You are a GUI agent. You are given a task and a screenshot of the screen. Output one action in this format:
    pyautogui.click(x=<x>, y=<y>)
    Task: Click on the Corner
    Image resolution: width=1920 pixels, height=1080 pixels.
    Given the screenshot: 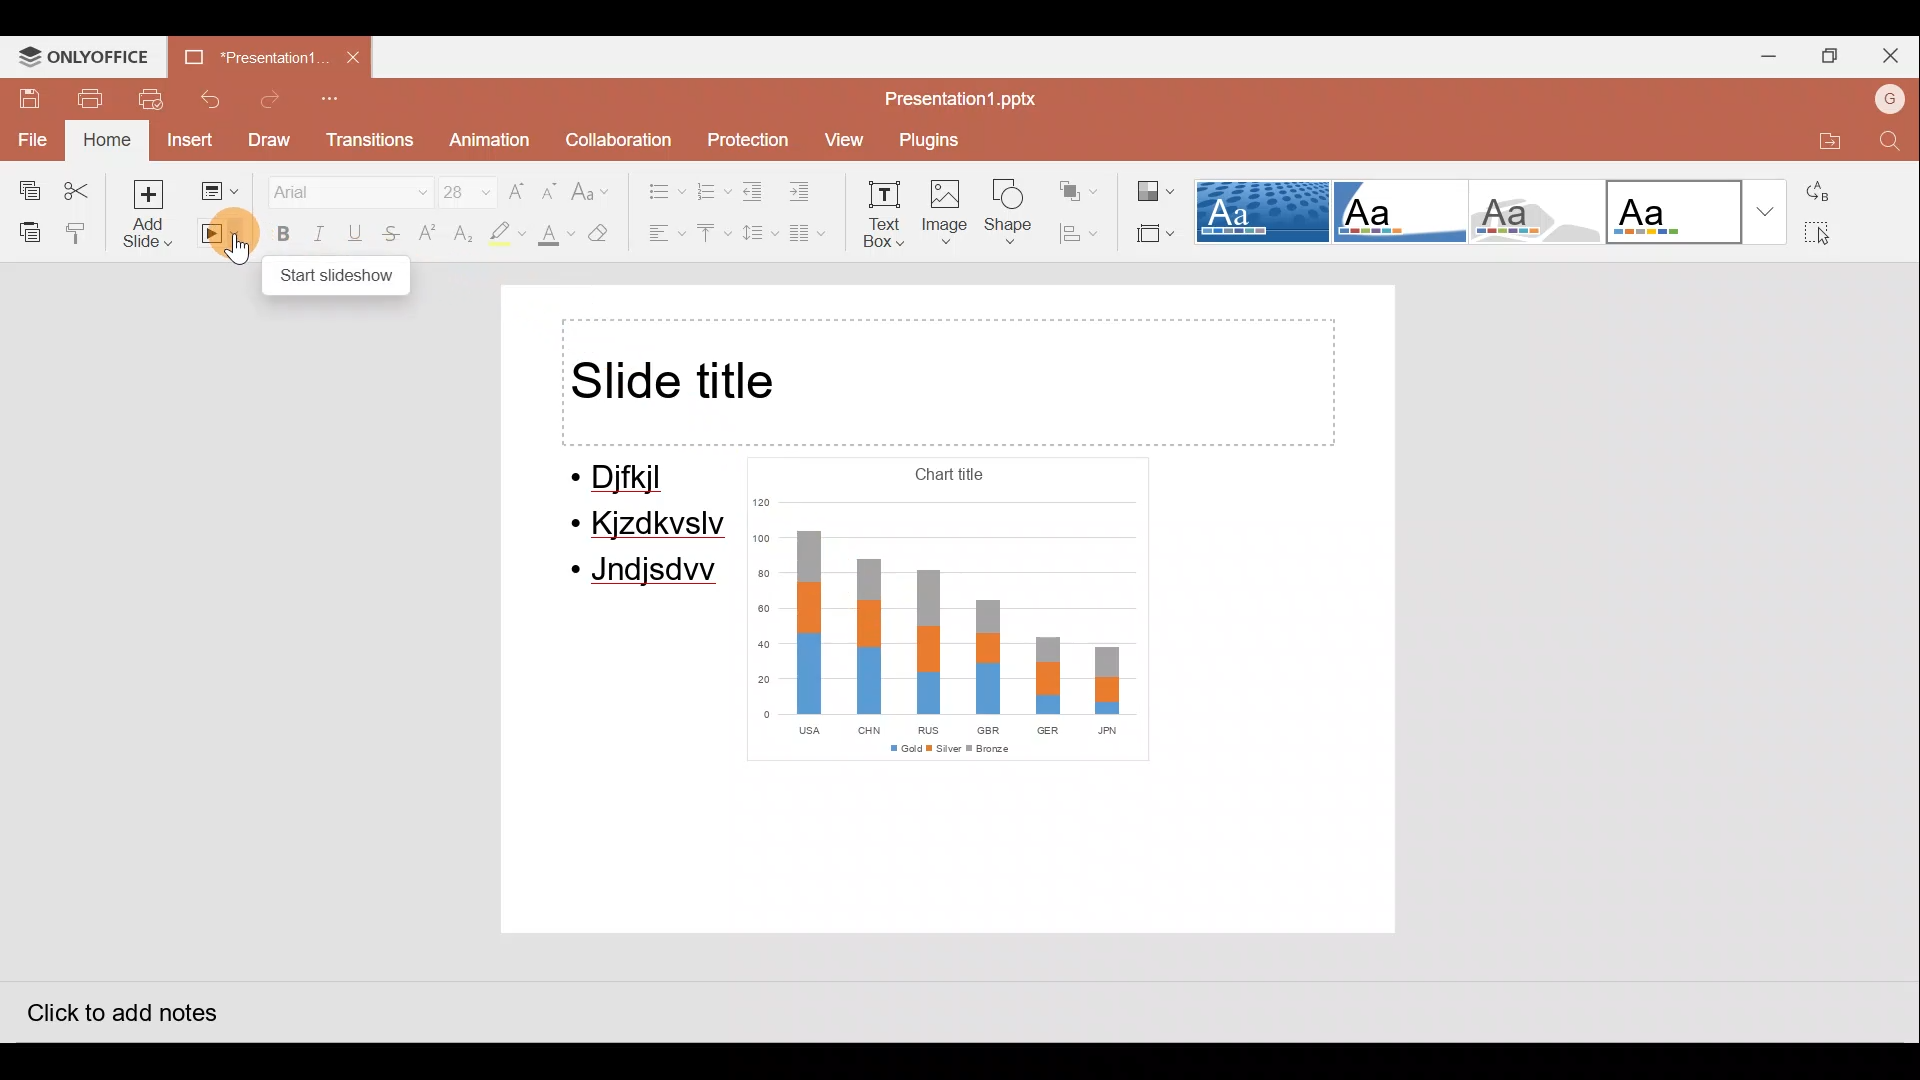 What is the action you would take?
    pyautogui.click(x=1397, y=210)
    